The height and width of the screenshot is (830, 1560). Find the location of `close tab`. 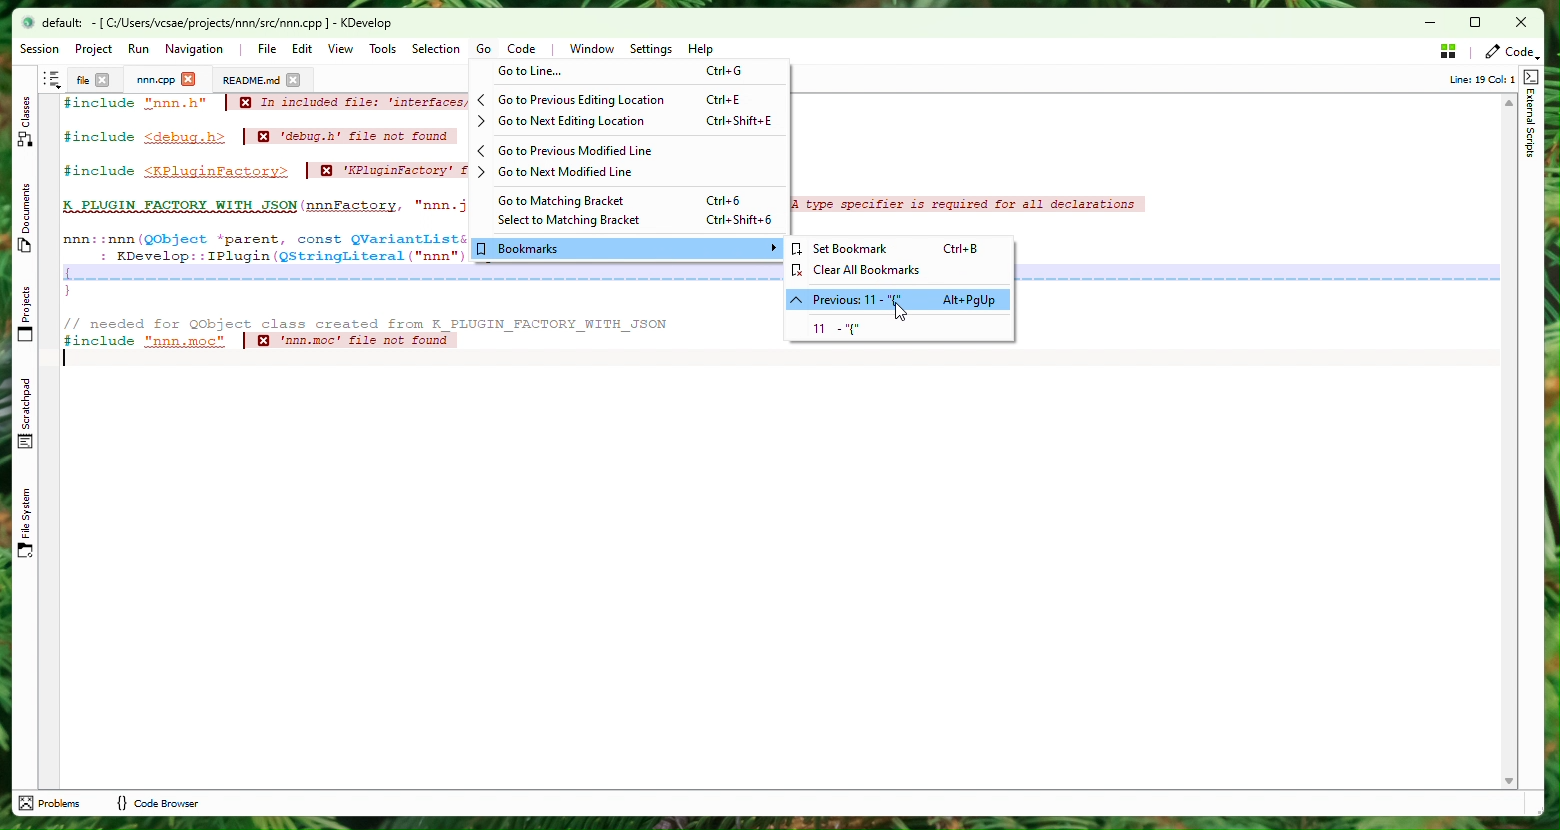

close tab is located at coordinates (103, 81).